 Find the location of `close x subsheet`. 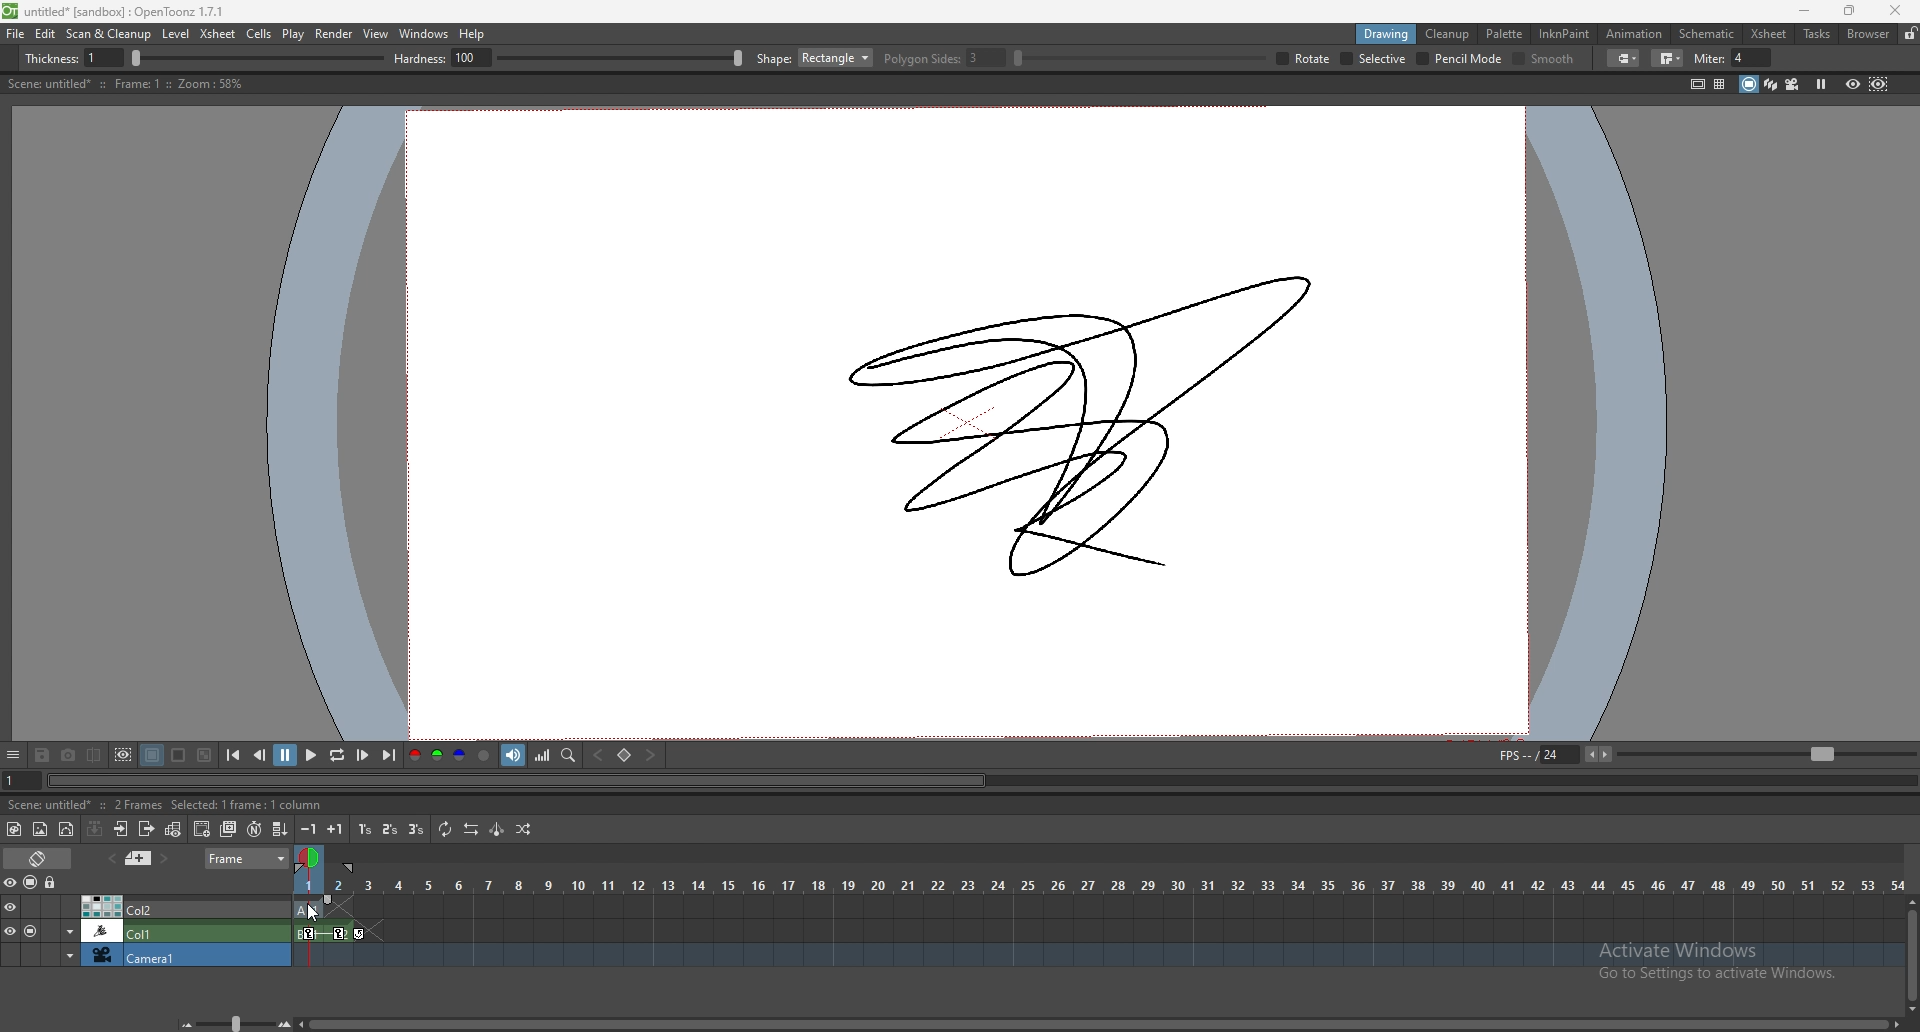

close x subsheet is located at coordinates (145, 829).